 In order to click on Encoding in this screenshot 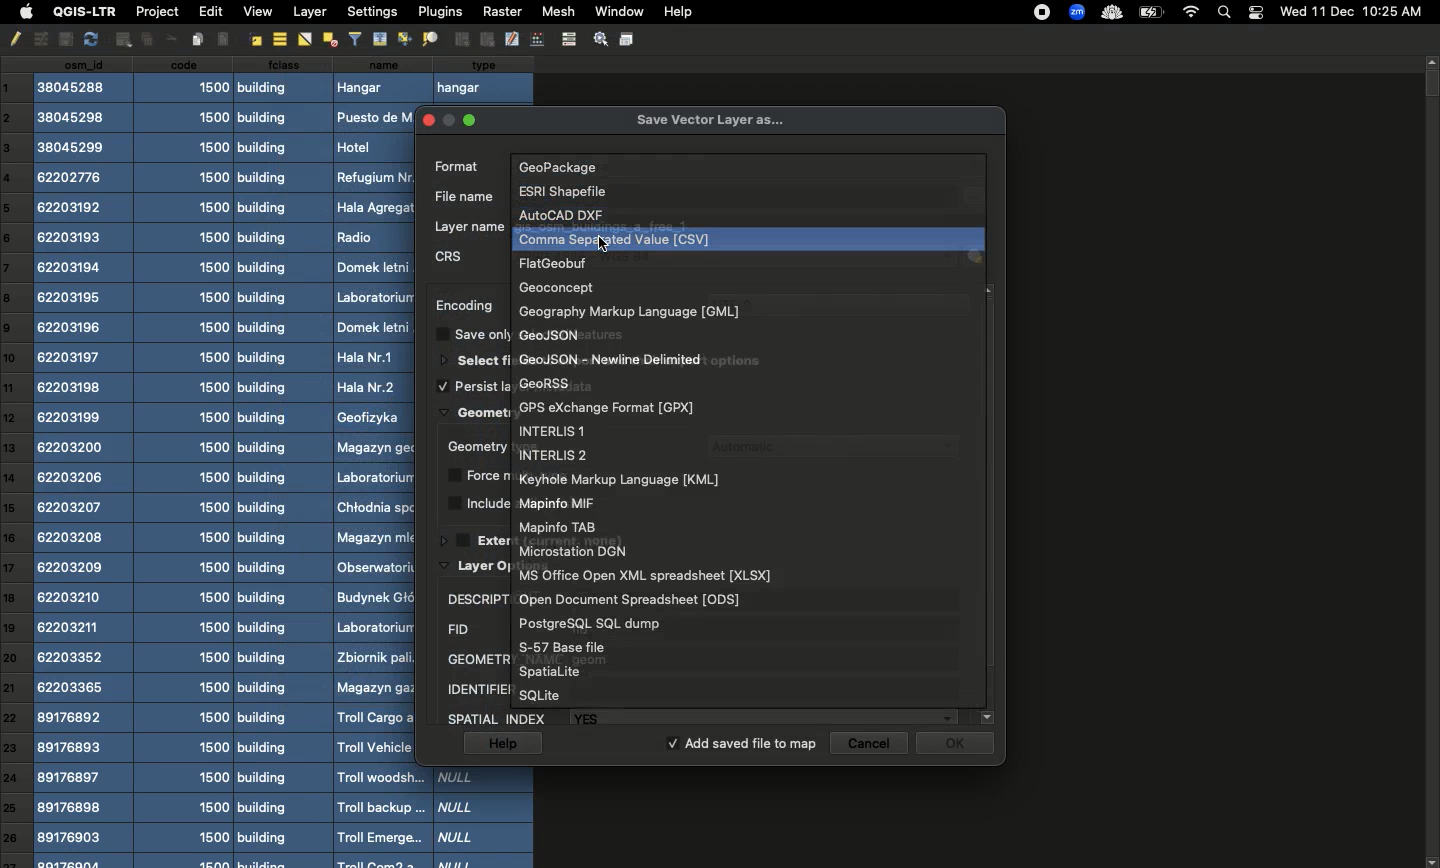, I will do `click(463, 305)`.